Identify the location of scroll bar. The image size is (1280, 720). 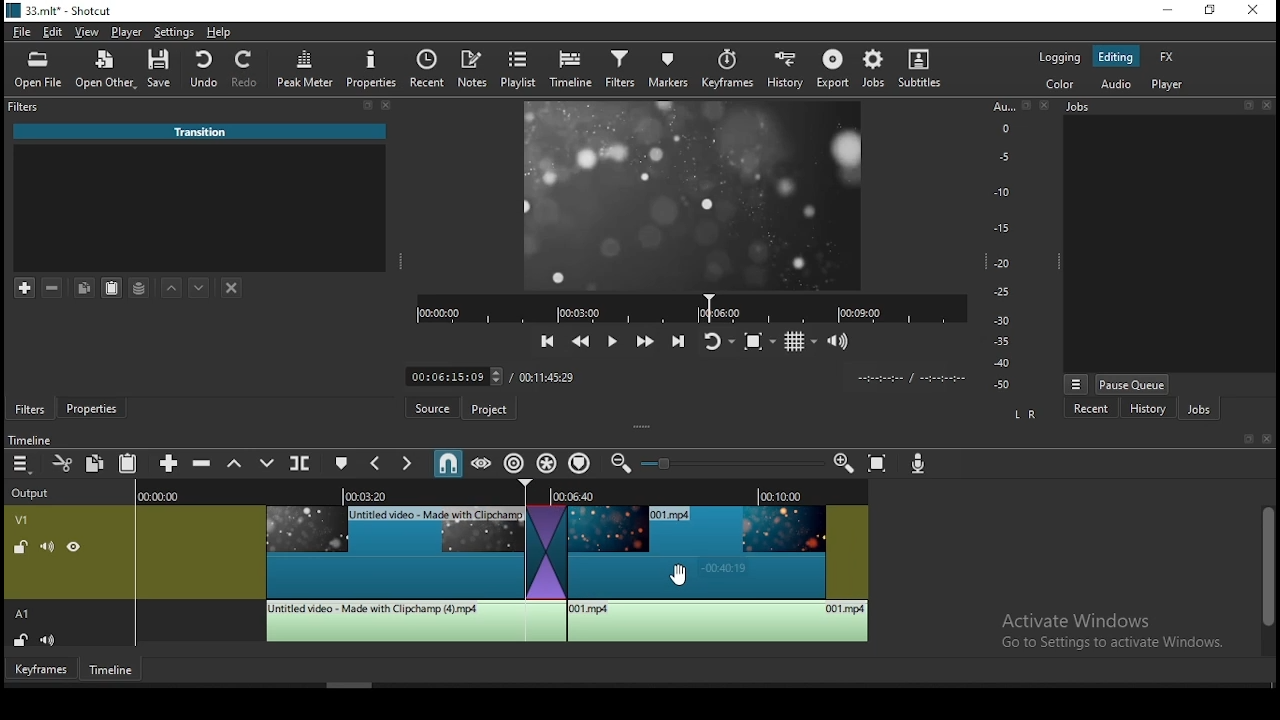
(355, 683).